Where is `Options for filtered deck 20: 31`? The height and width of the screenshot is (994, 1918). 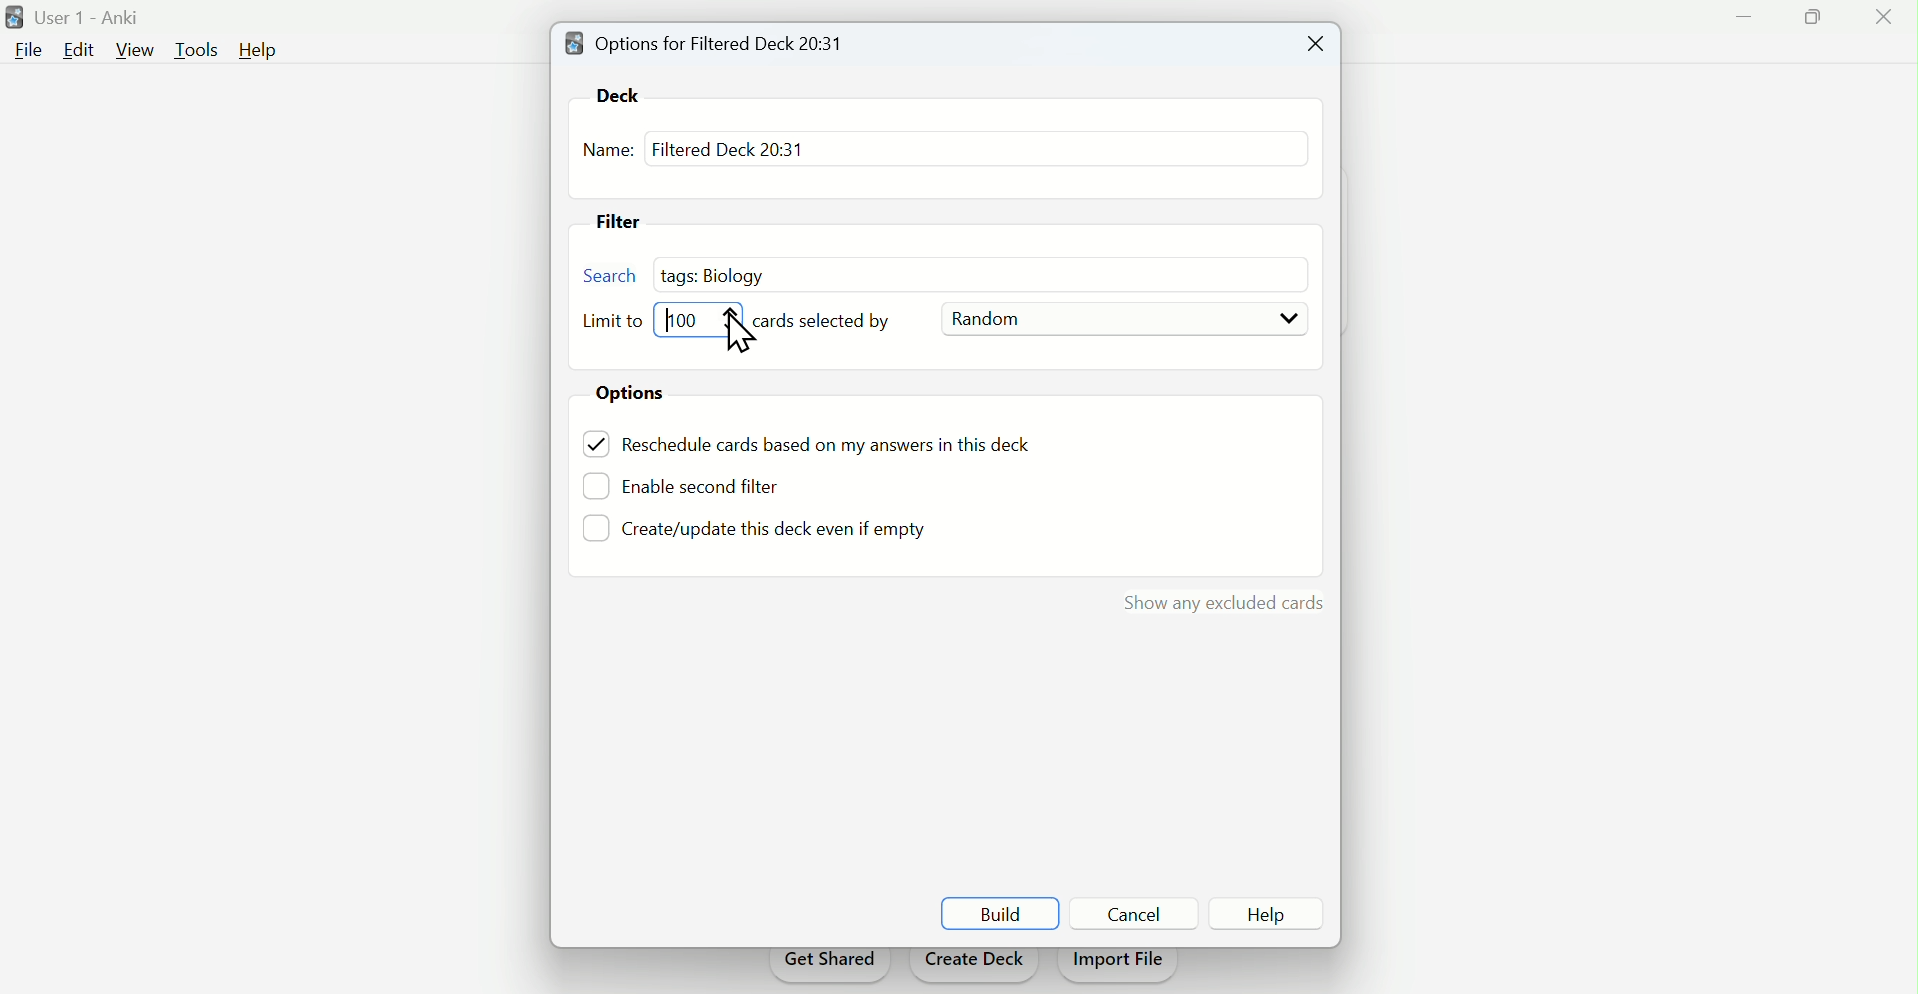 Options for filtered deck 20: 31 is located at coordinates (711, 42).